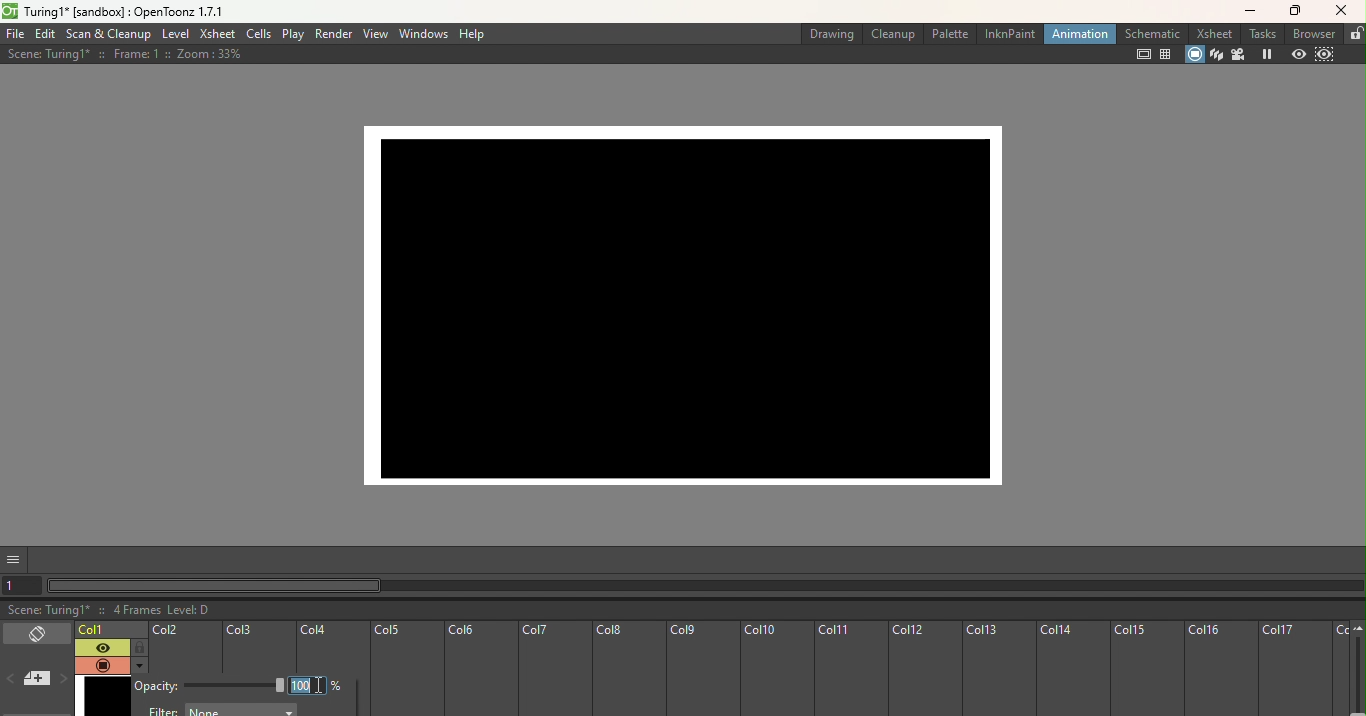  Describe the element at coordinates (1139, 55) in the screenshot. I see `Safe area` at that location.